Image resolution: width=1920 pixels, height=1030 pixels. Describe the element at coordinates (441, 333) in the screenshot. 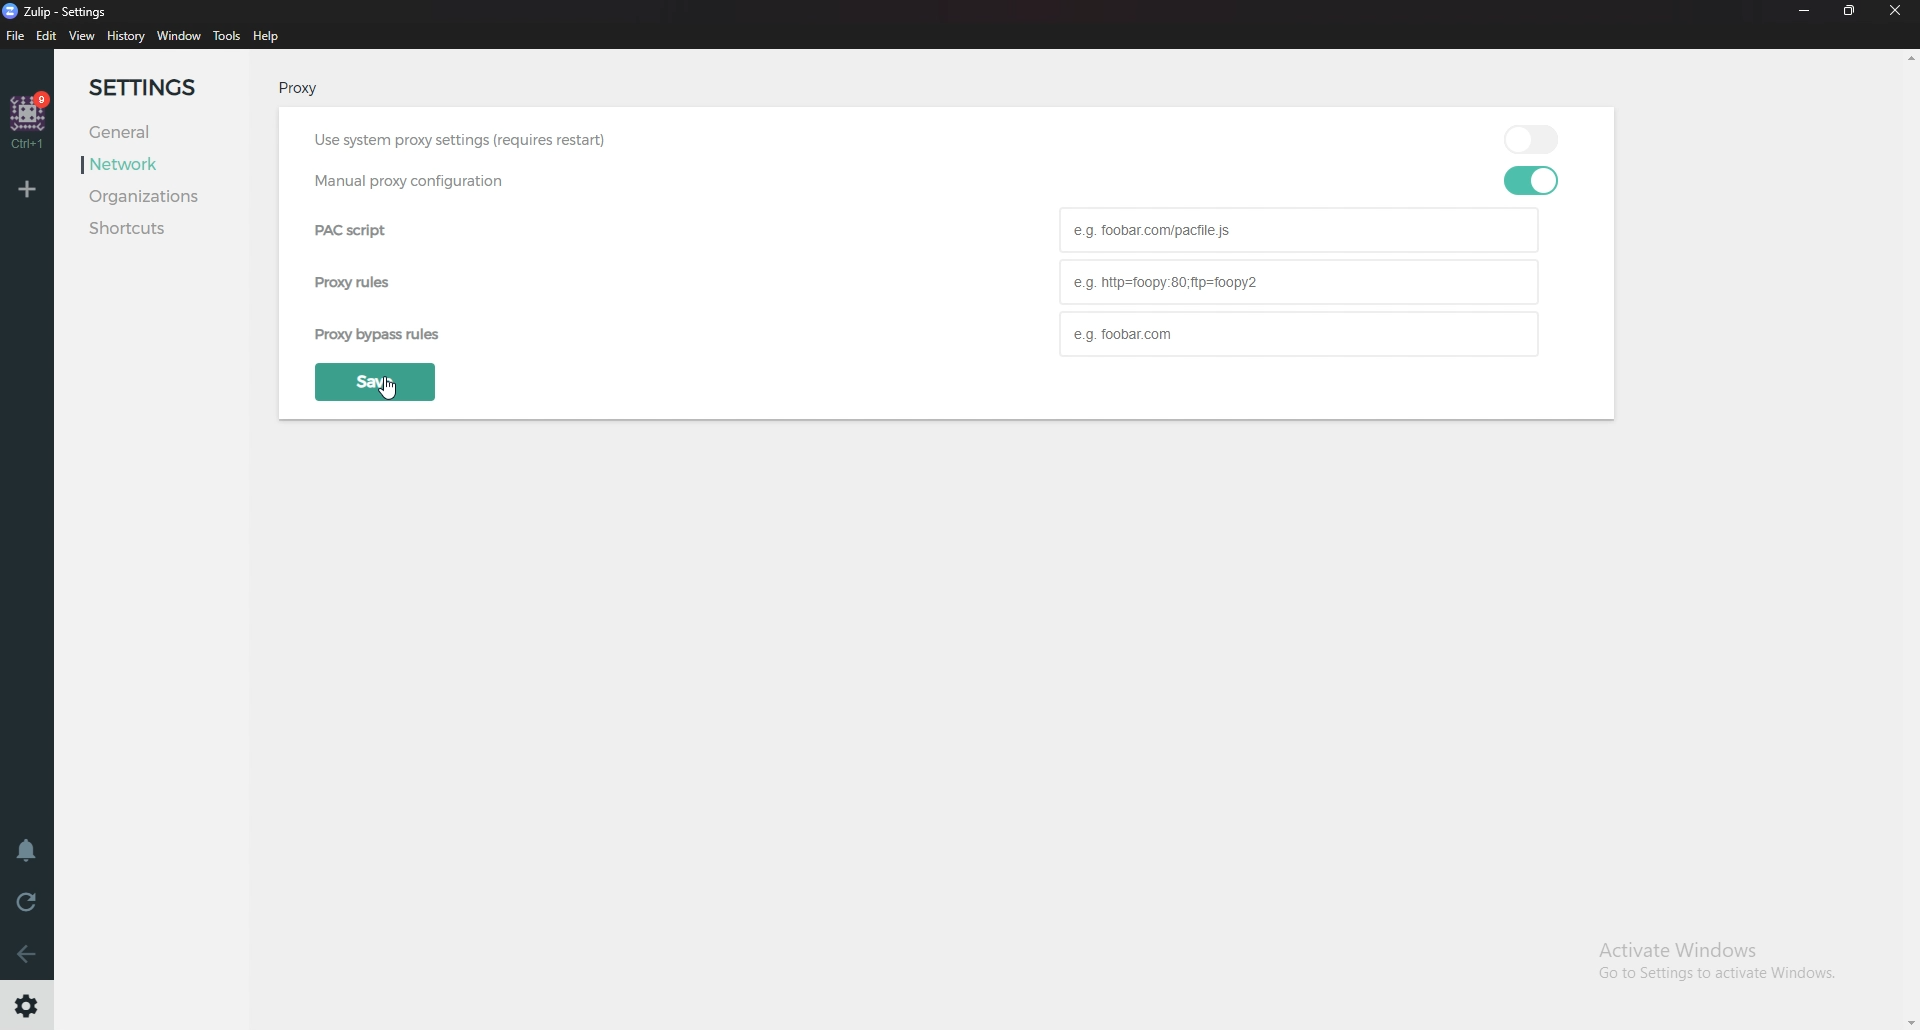

I see `Proxy bipass rules` at that location.